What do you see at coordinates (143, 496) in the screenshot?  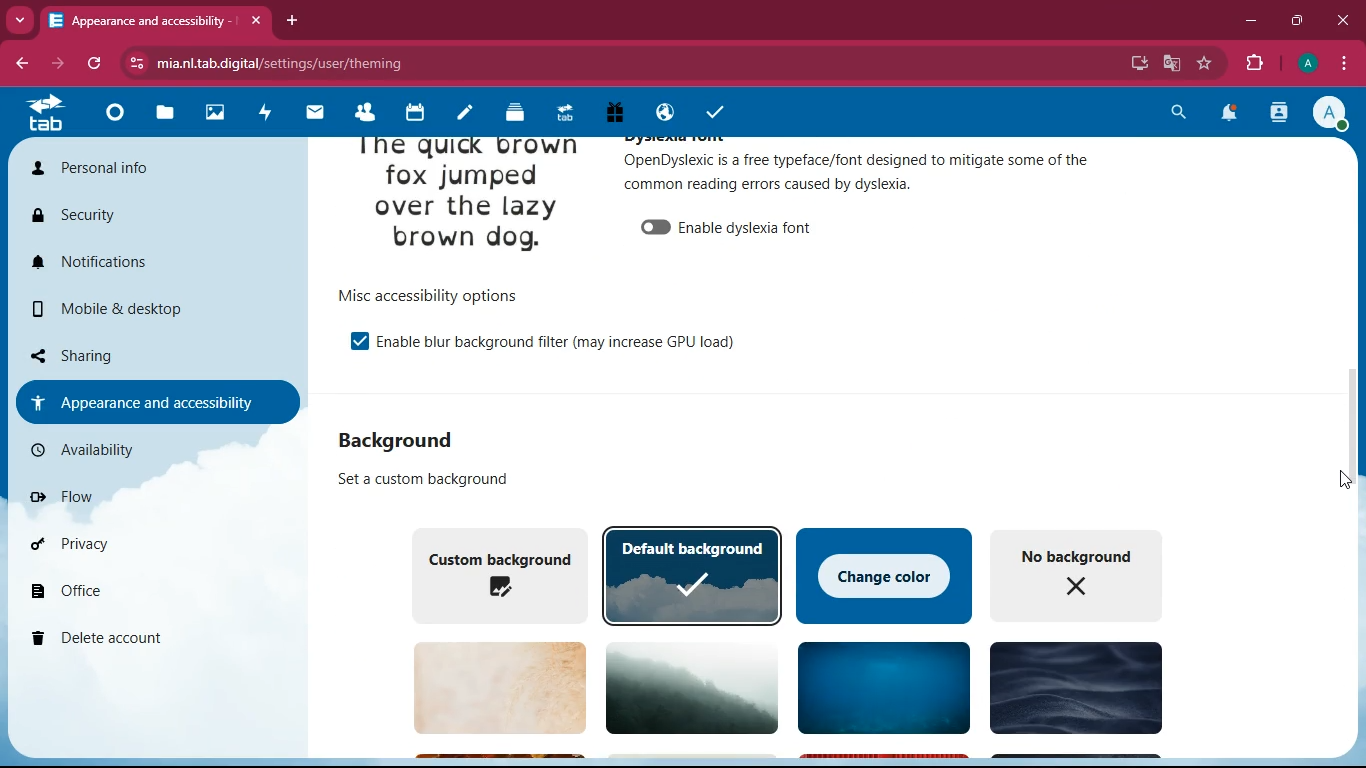 I see `flow` at bounding box center [143, 496].